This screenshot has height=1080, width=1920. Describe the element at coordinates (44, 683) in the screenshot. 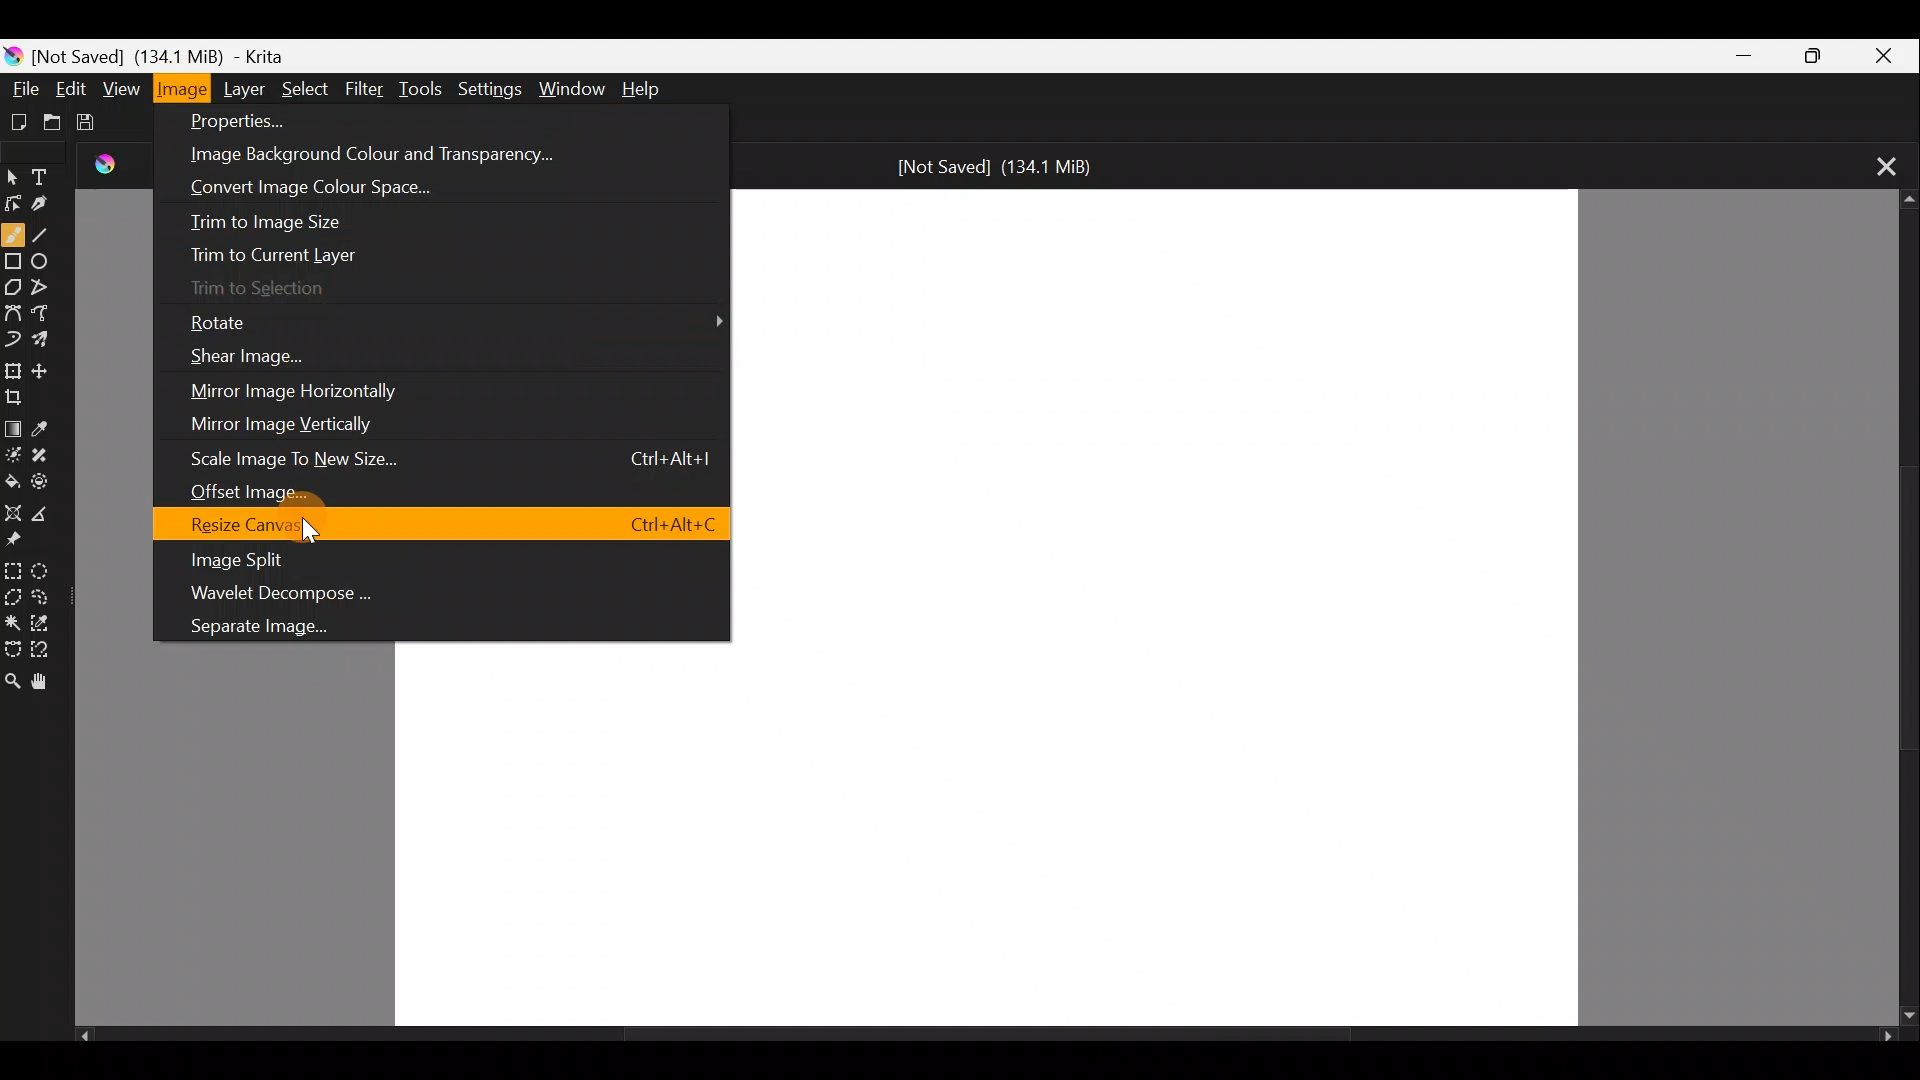

I see `Pan tool` at that location.